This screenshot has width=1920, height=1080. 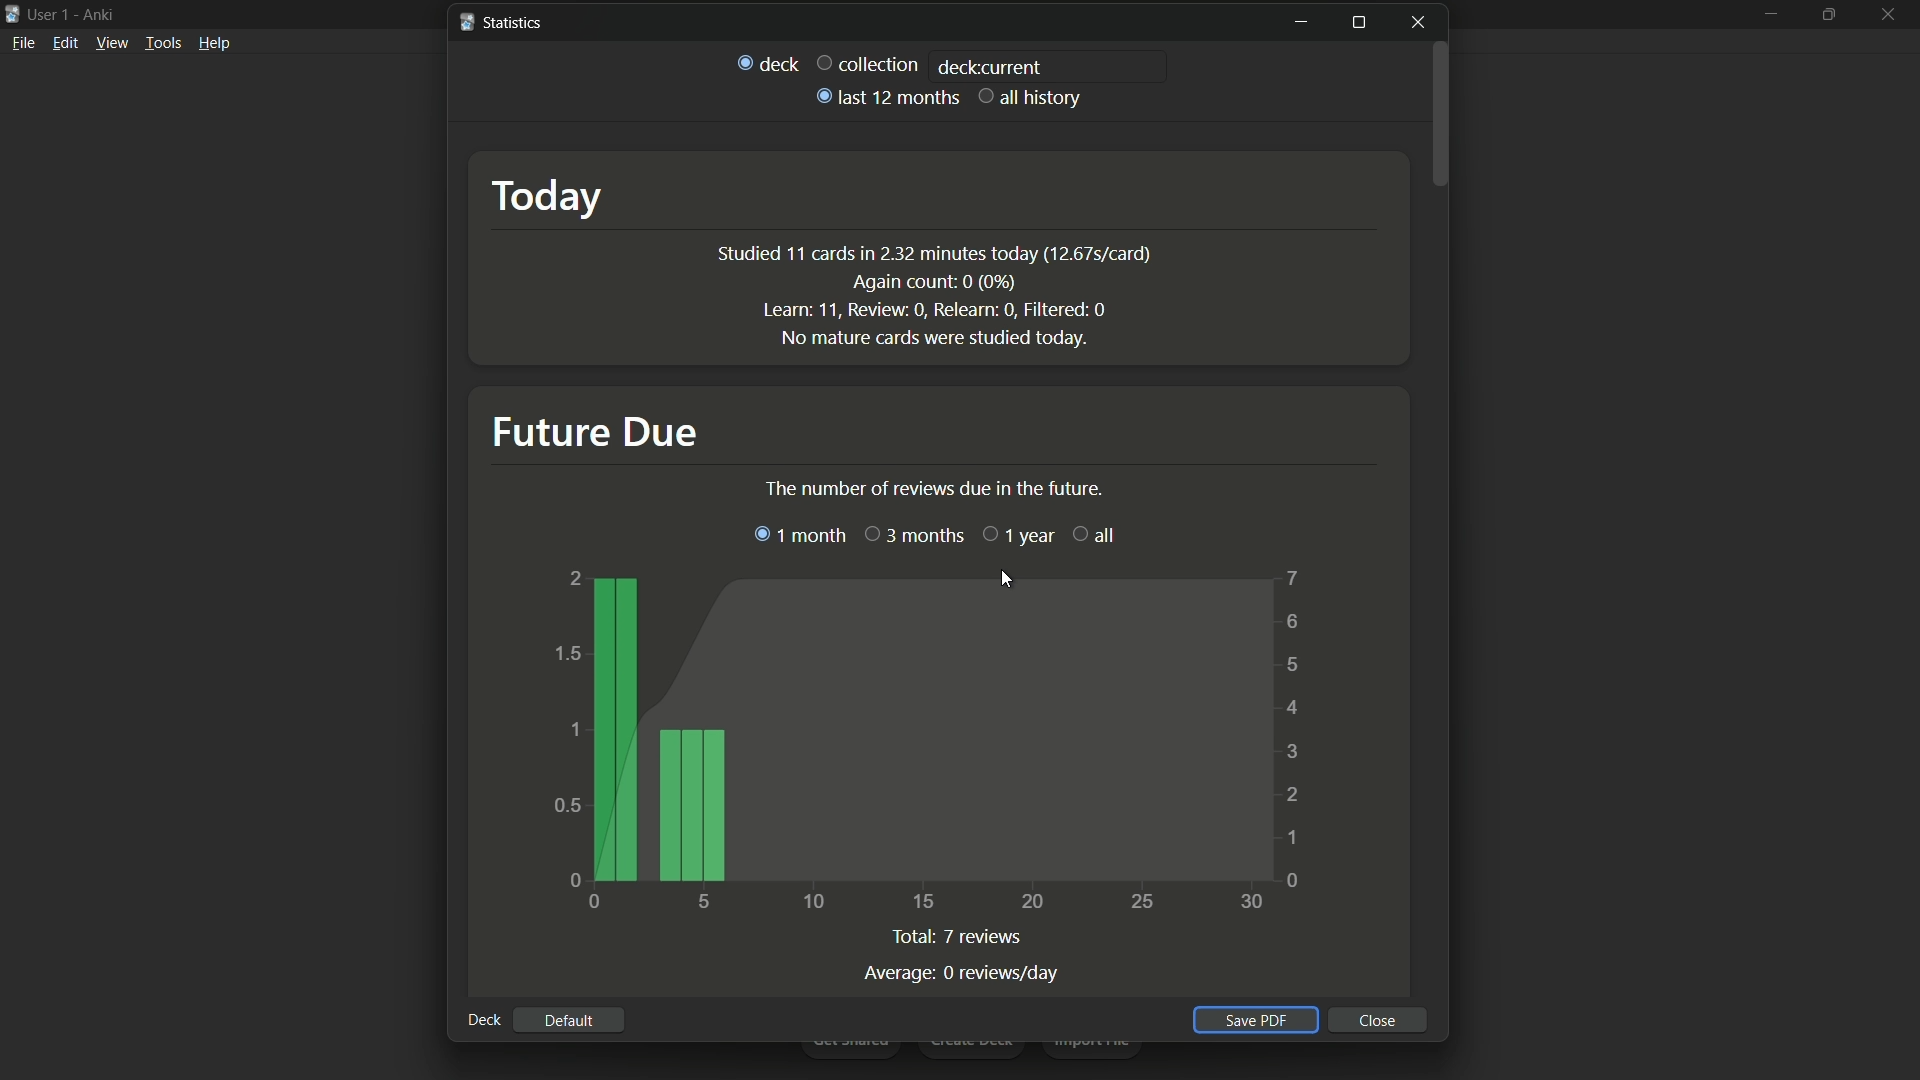 What do you see at coordinates (913, 534) in the screenshot?
I see `3 months` at bounding box center [913, 534].